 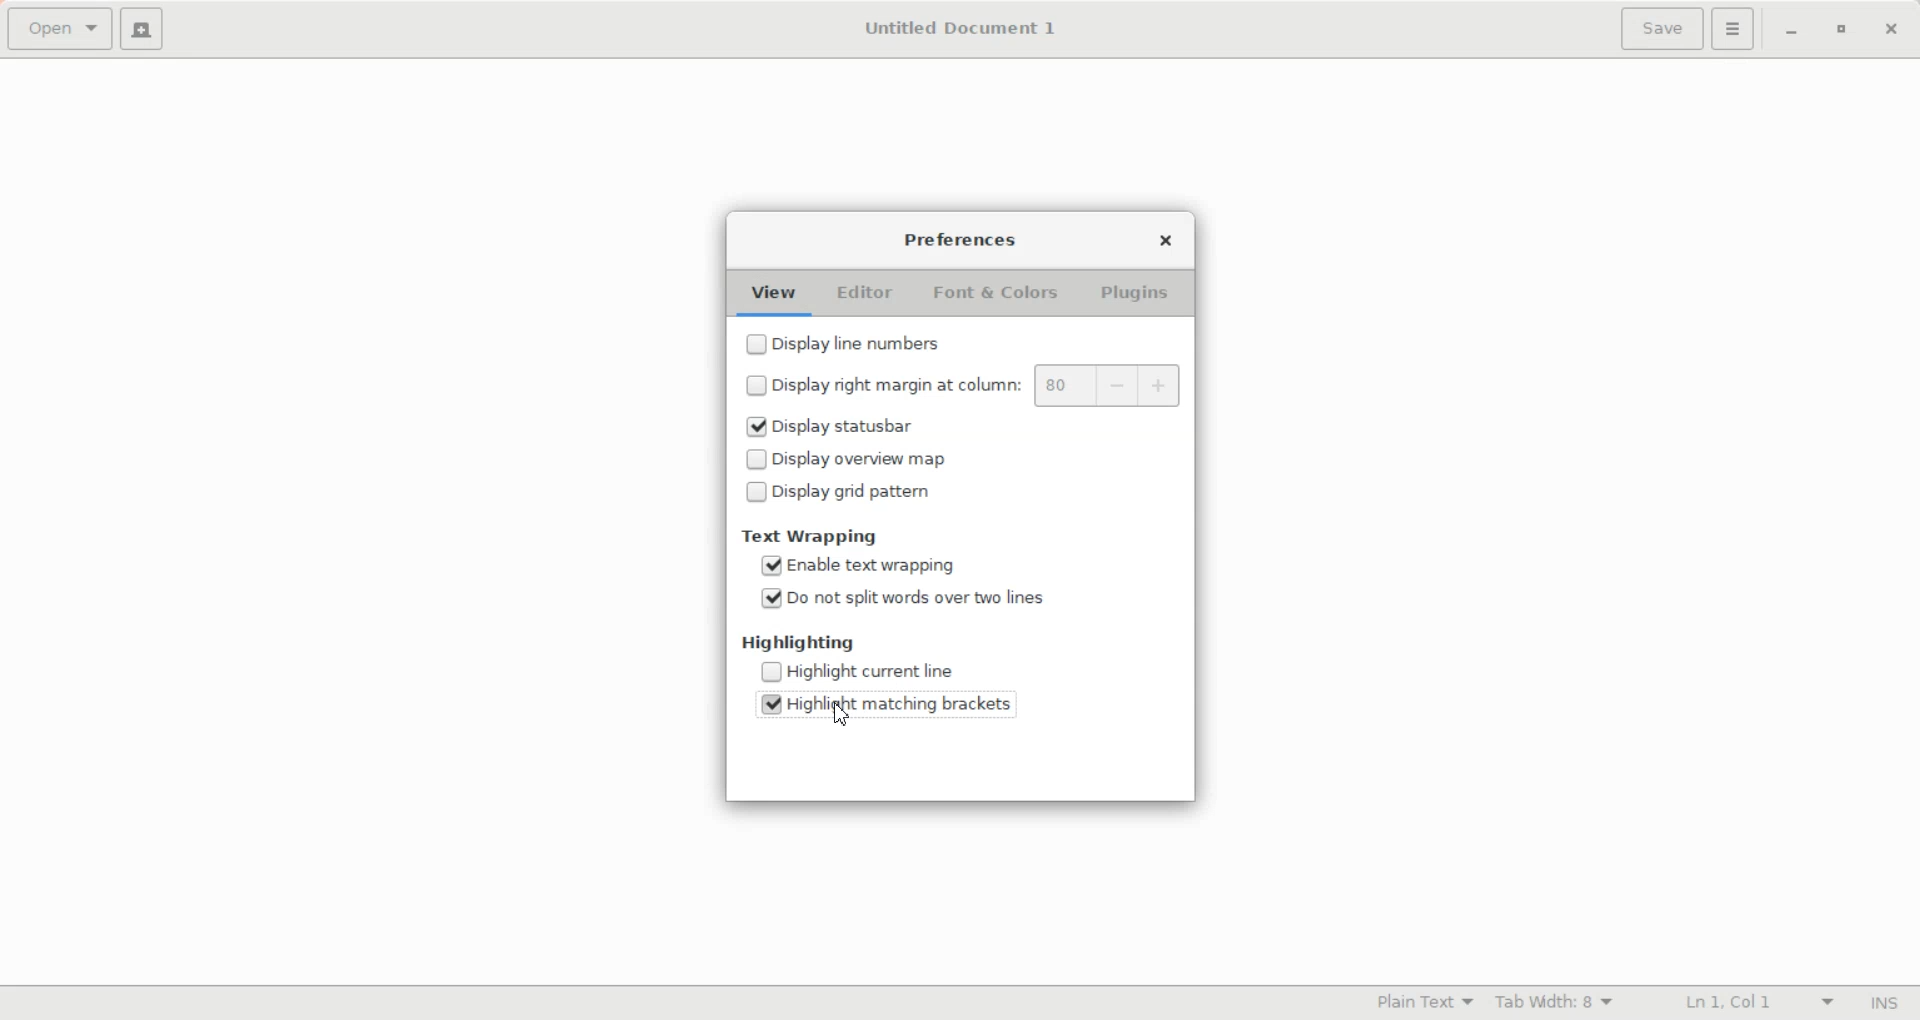 I want to click on Highlighting, so click(x=800, y=642).